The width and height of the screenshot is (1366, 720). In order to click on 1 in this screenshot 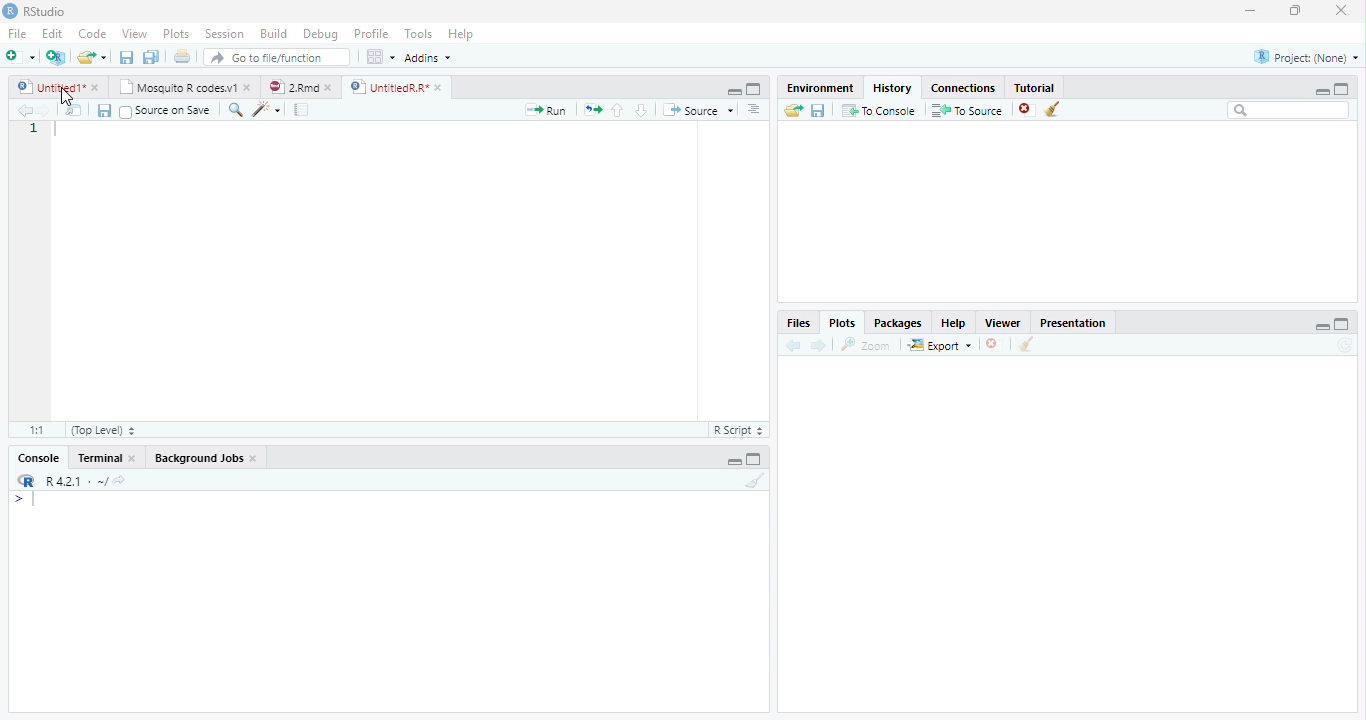, I will do `click(33, 130)`.